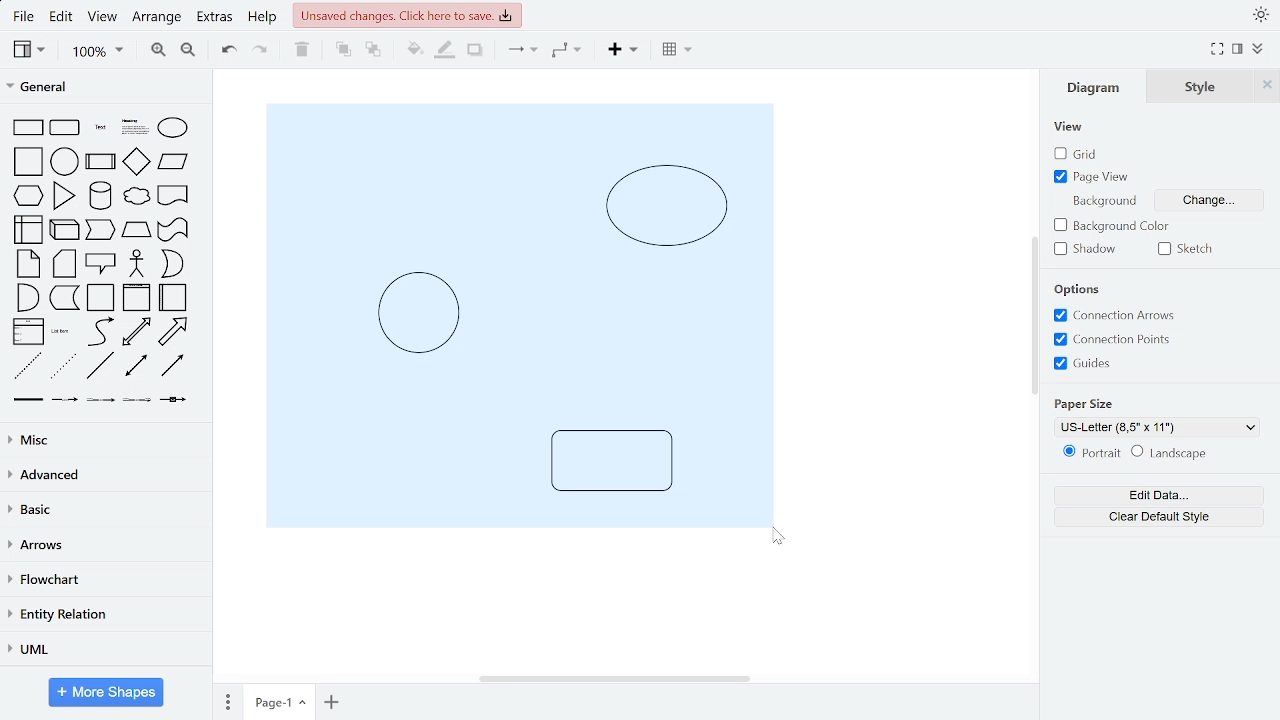  What do you see at coordinates (137, 264) in the screenshot?
I see `actor` at bounding box center [137, 264].